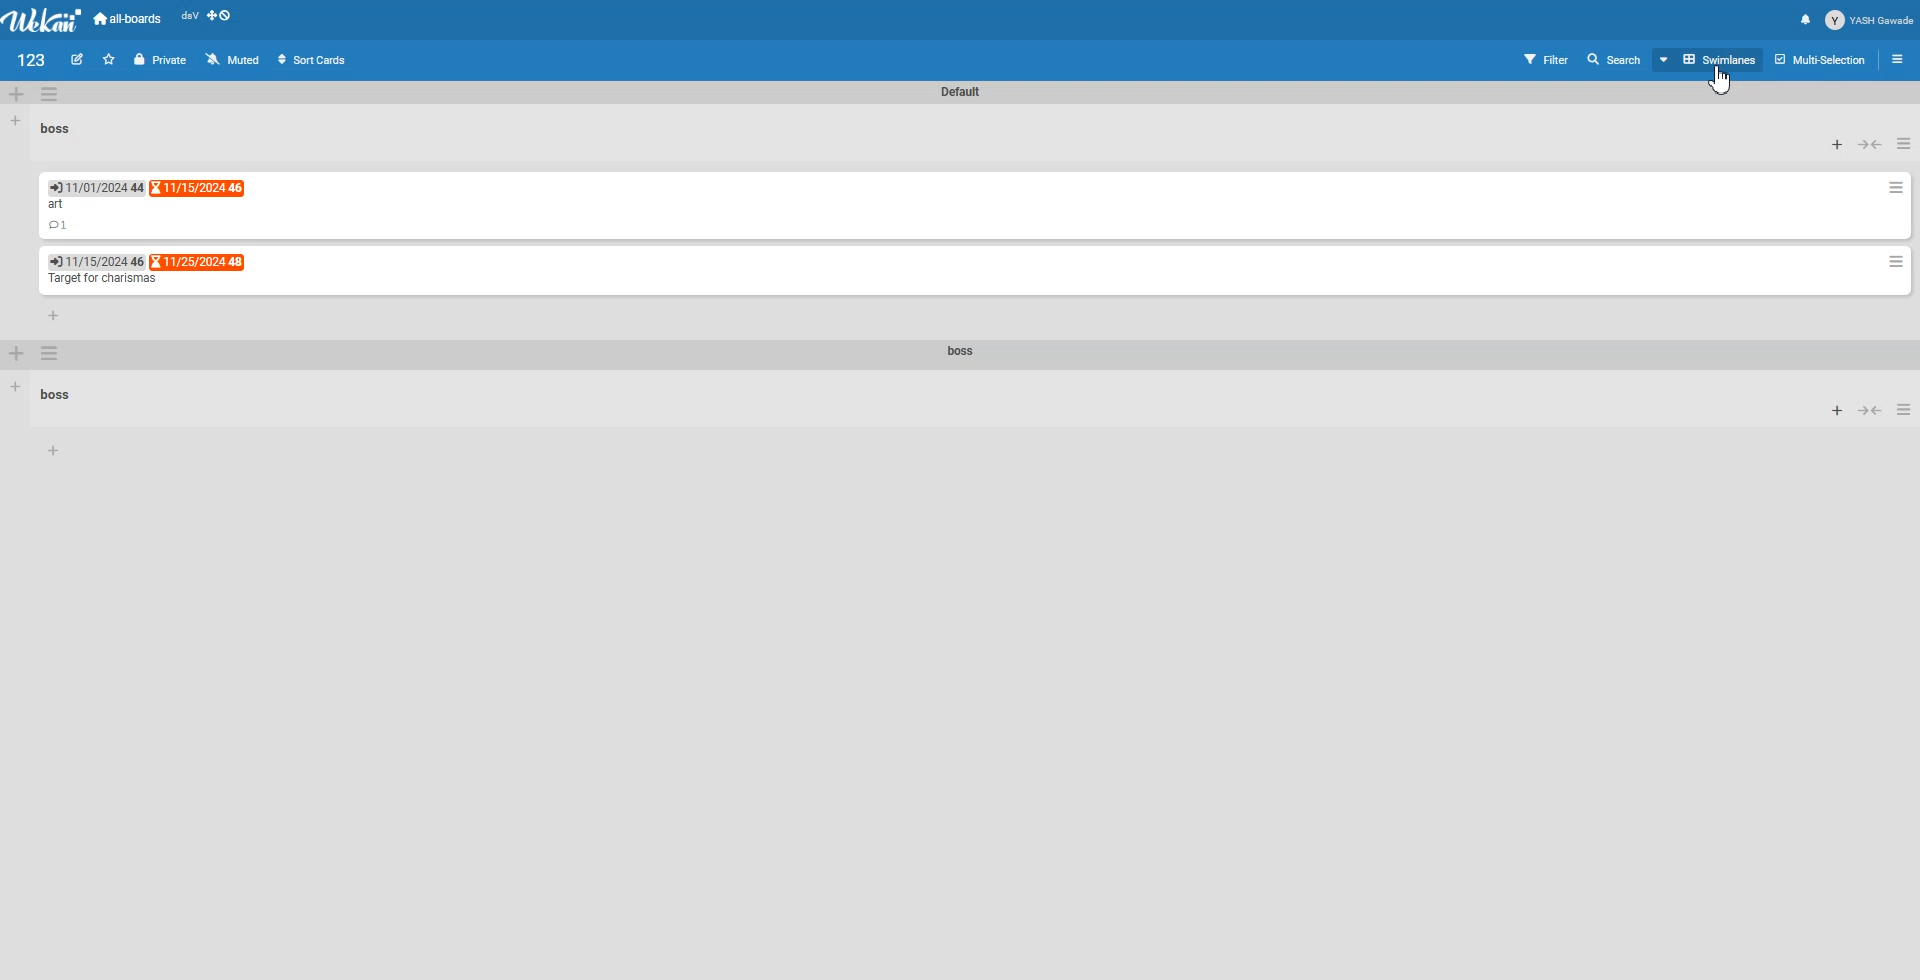 The image size is (1920, 980). What do you see at coordinates (44, 20) in the screenshot?
I see `Logo` at bounding box center [44, 20].